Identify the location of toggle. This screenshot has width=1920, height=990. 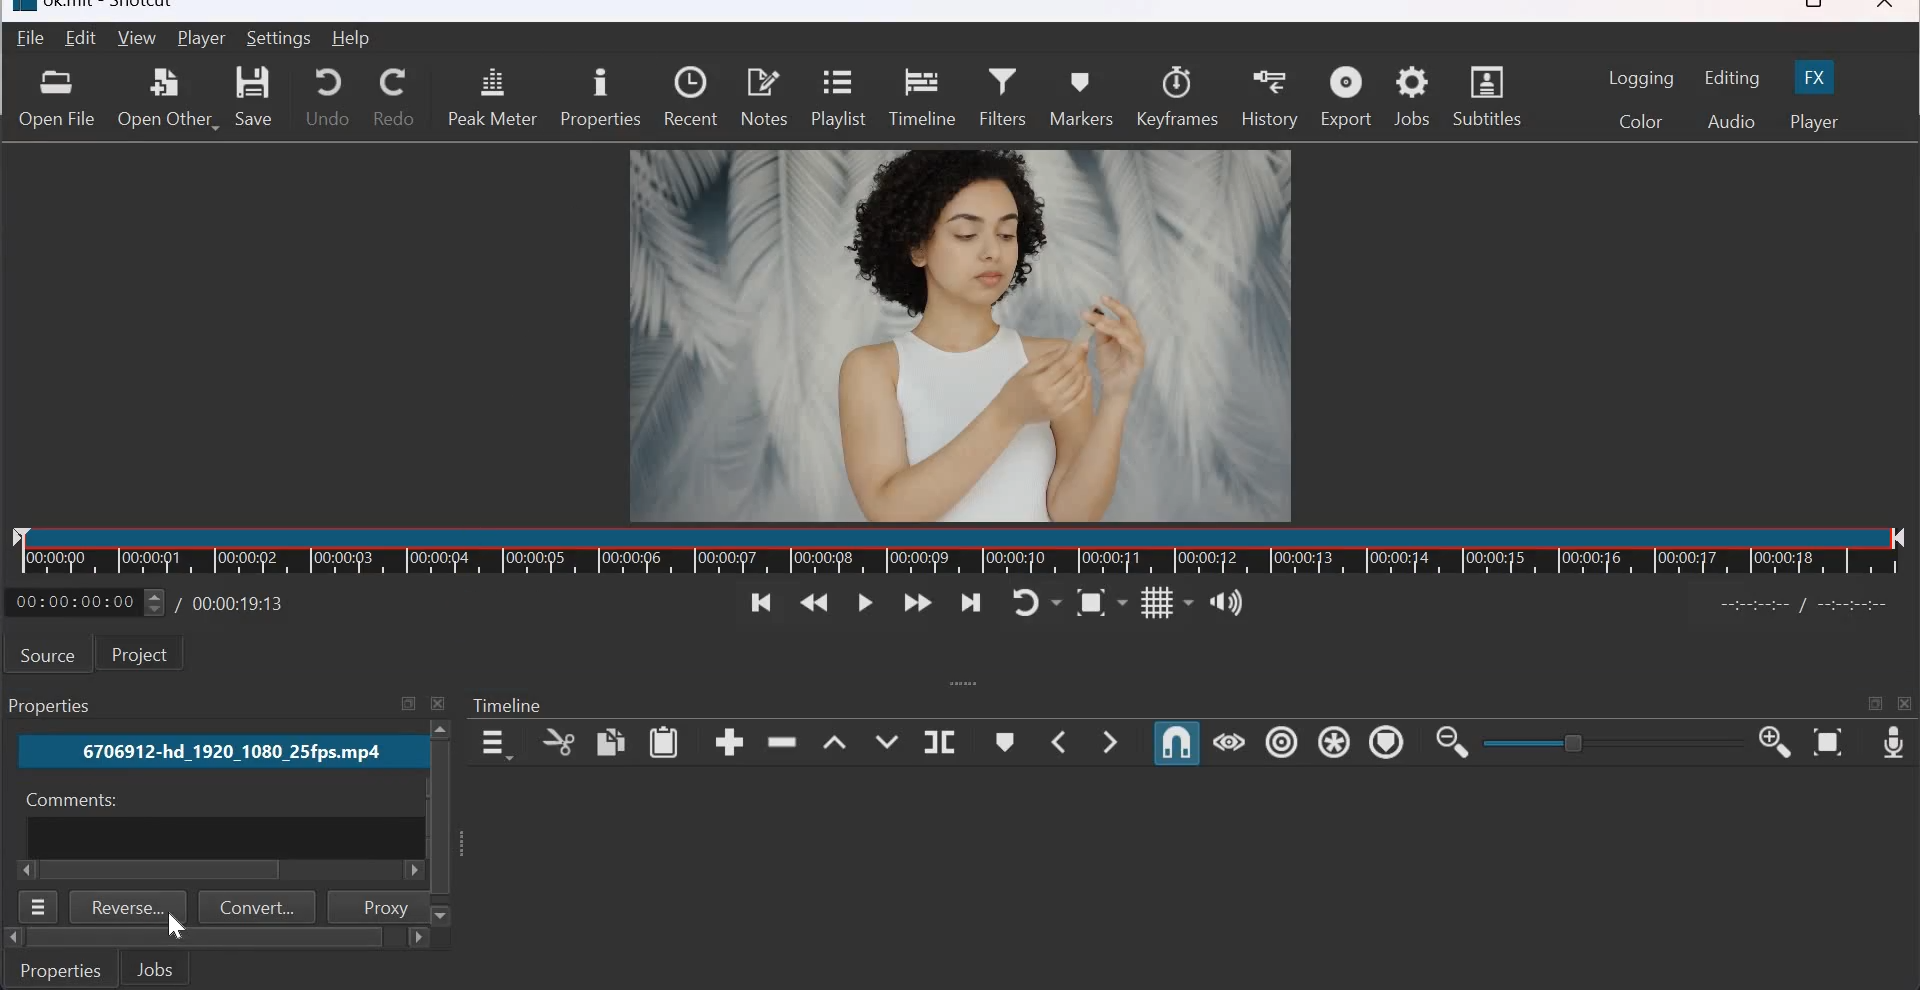
(1576, 742).